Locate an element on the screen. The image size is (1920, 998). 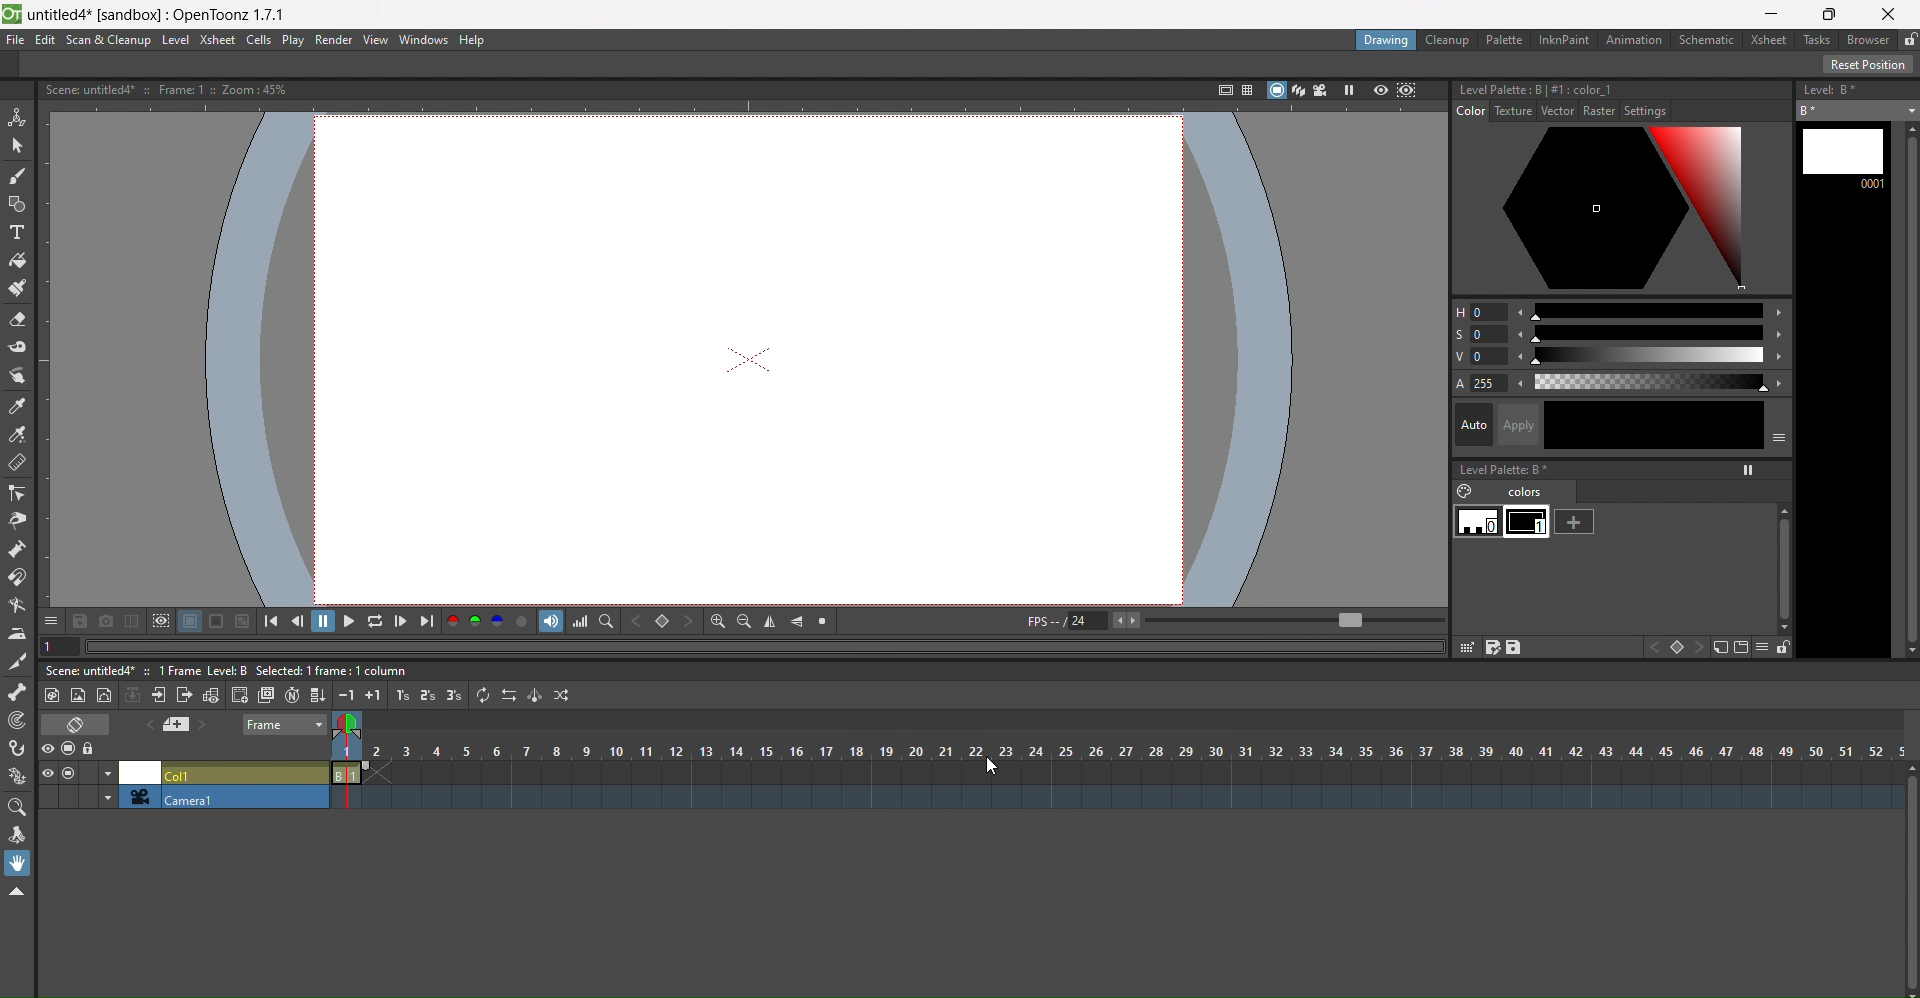
ruler tool is located at coordinates (17, 463).